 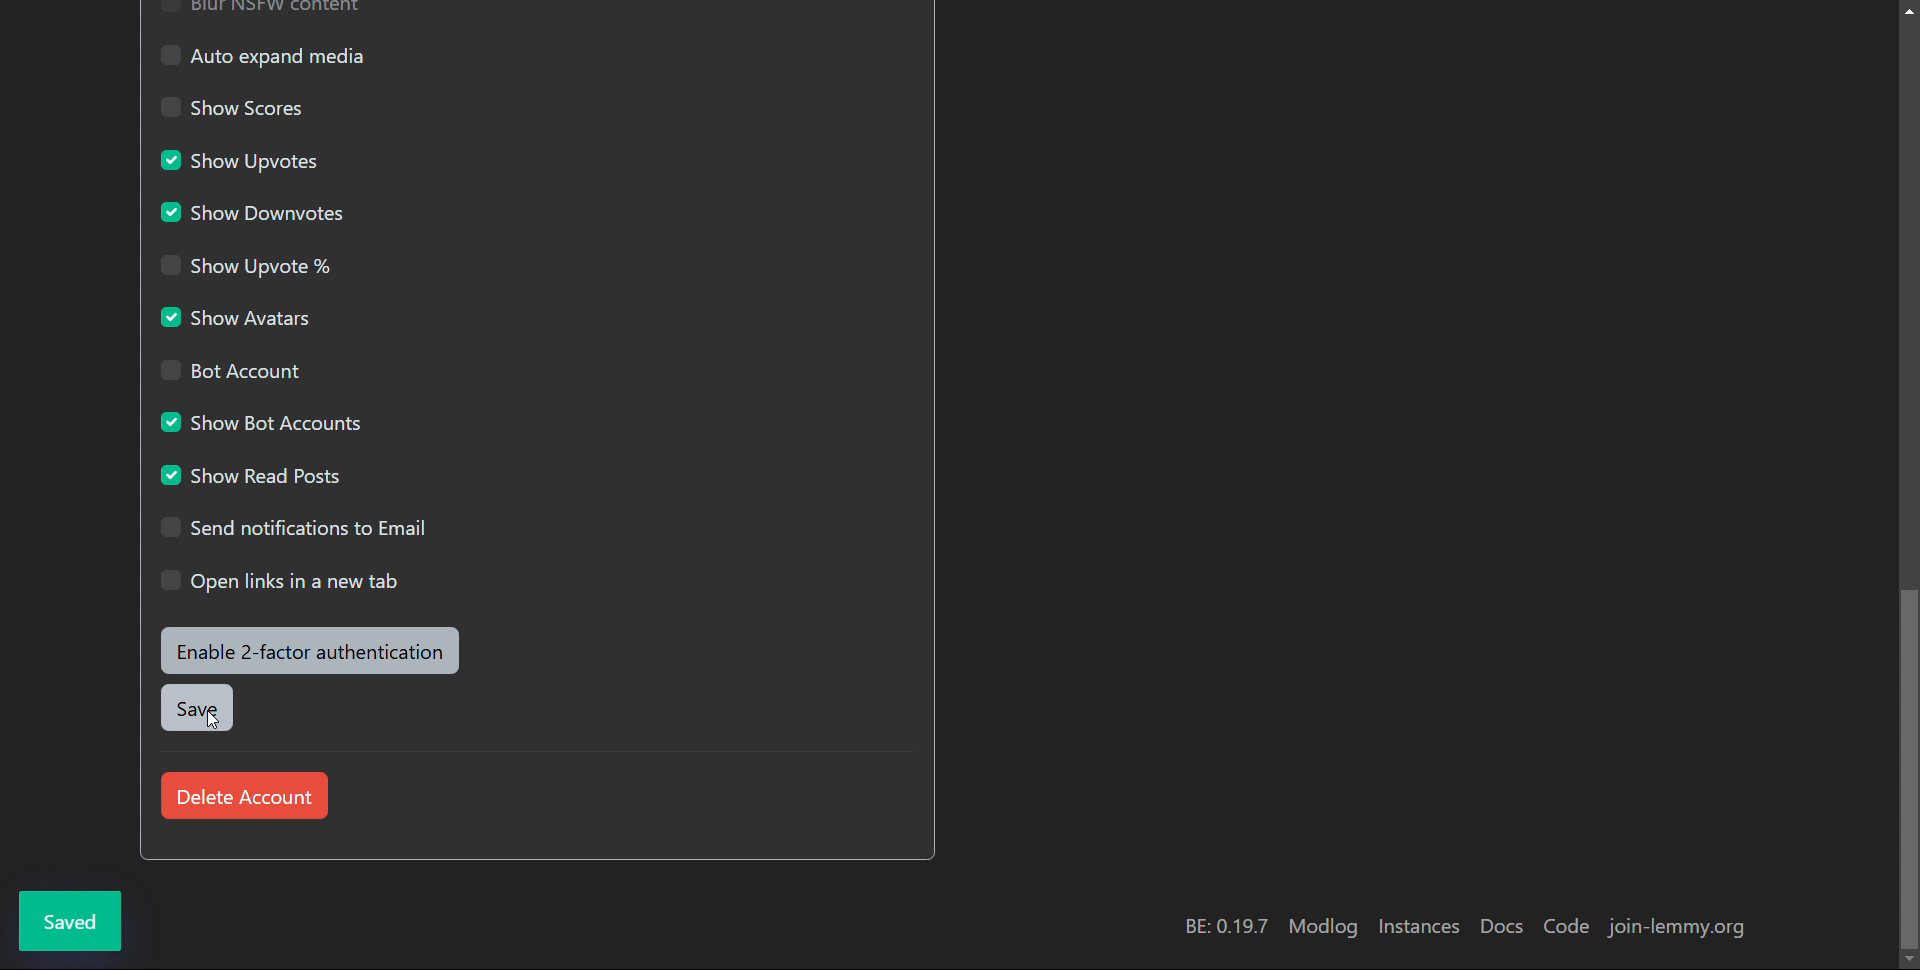 I want to click on enable 2-factor authentication, so click(x=309, y=651).